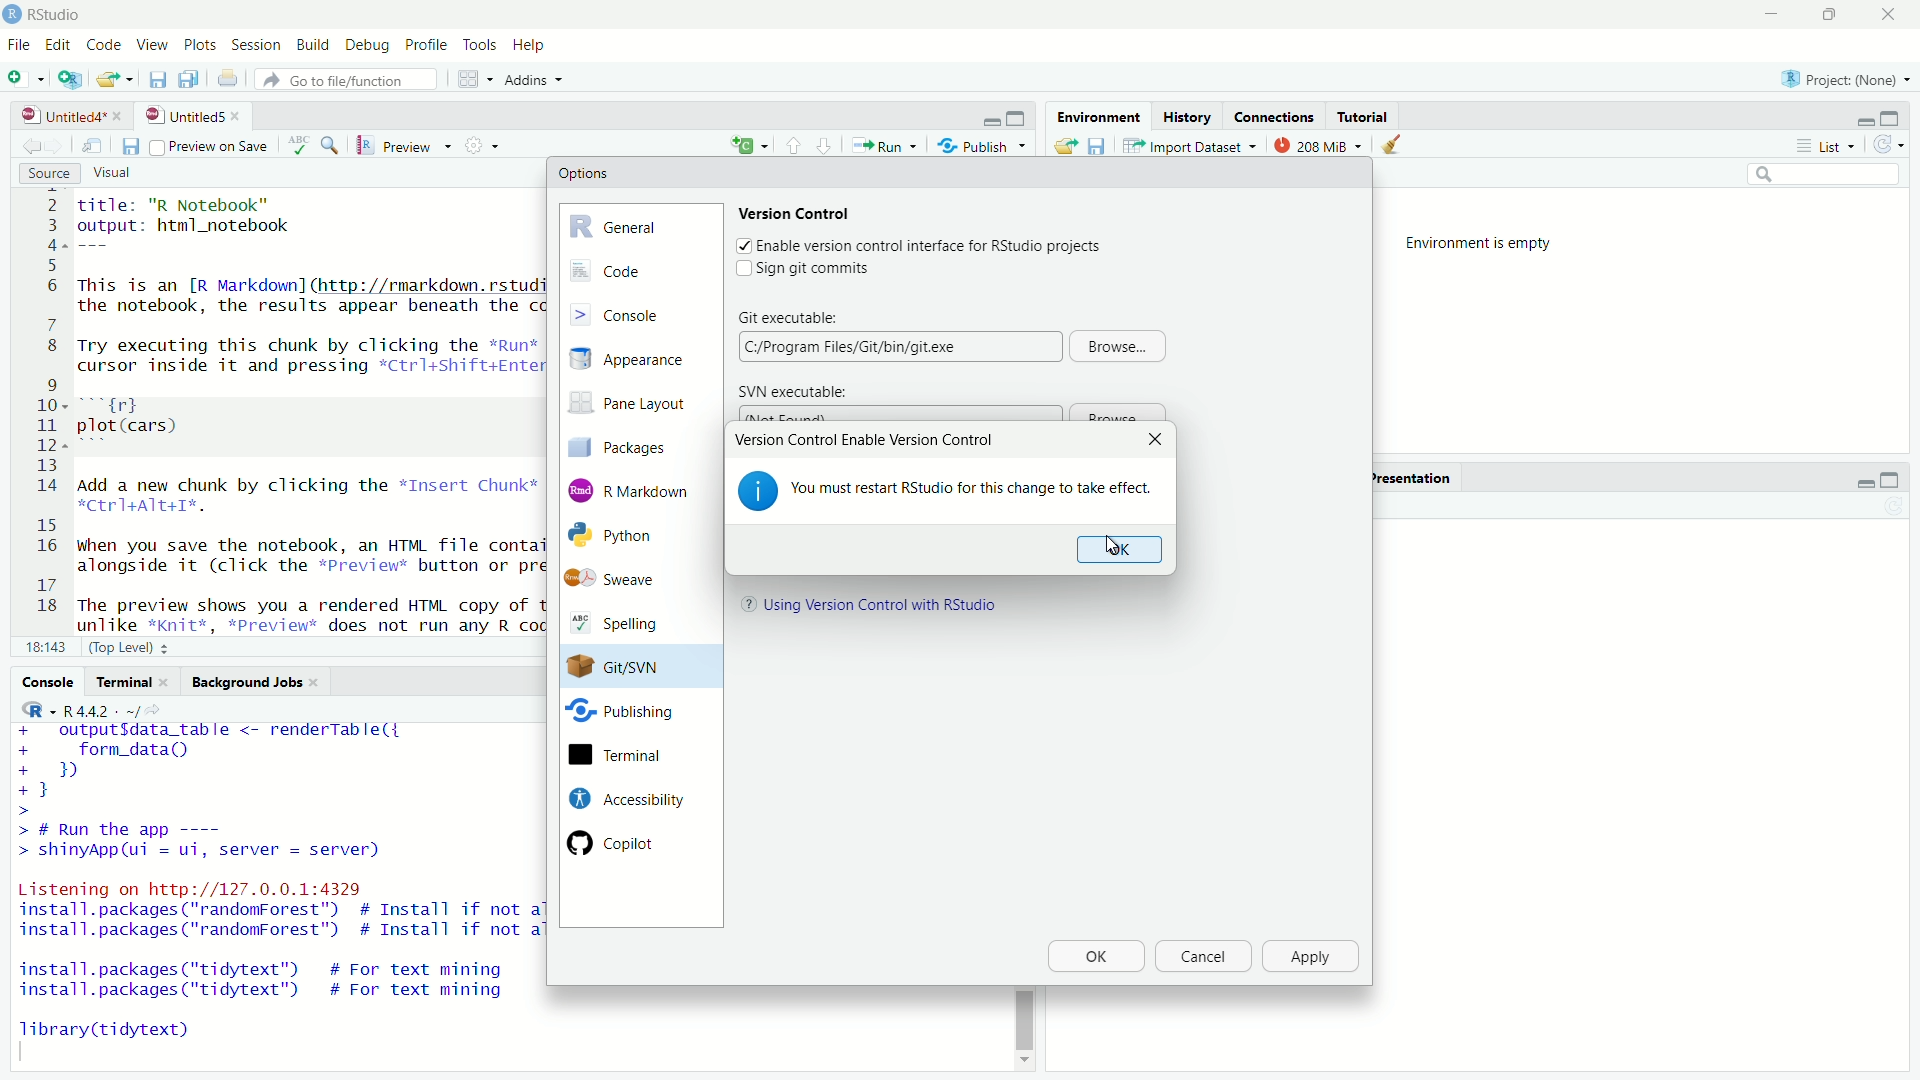  I want to click on Terminal, so click(132, 682).